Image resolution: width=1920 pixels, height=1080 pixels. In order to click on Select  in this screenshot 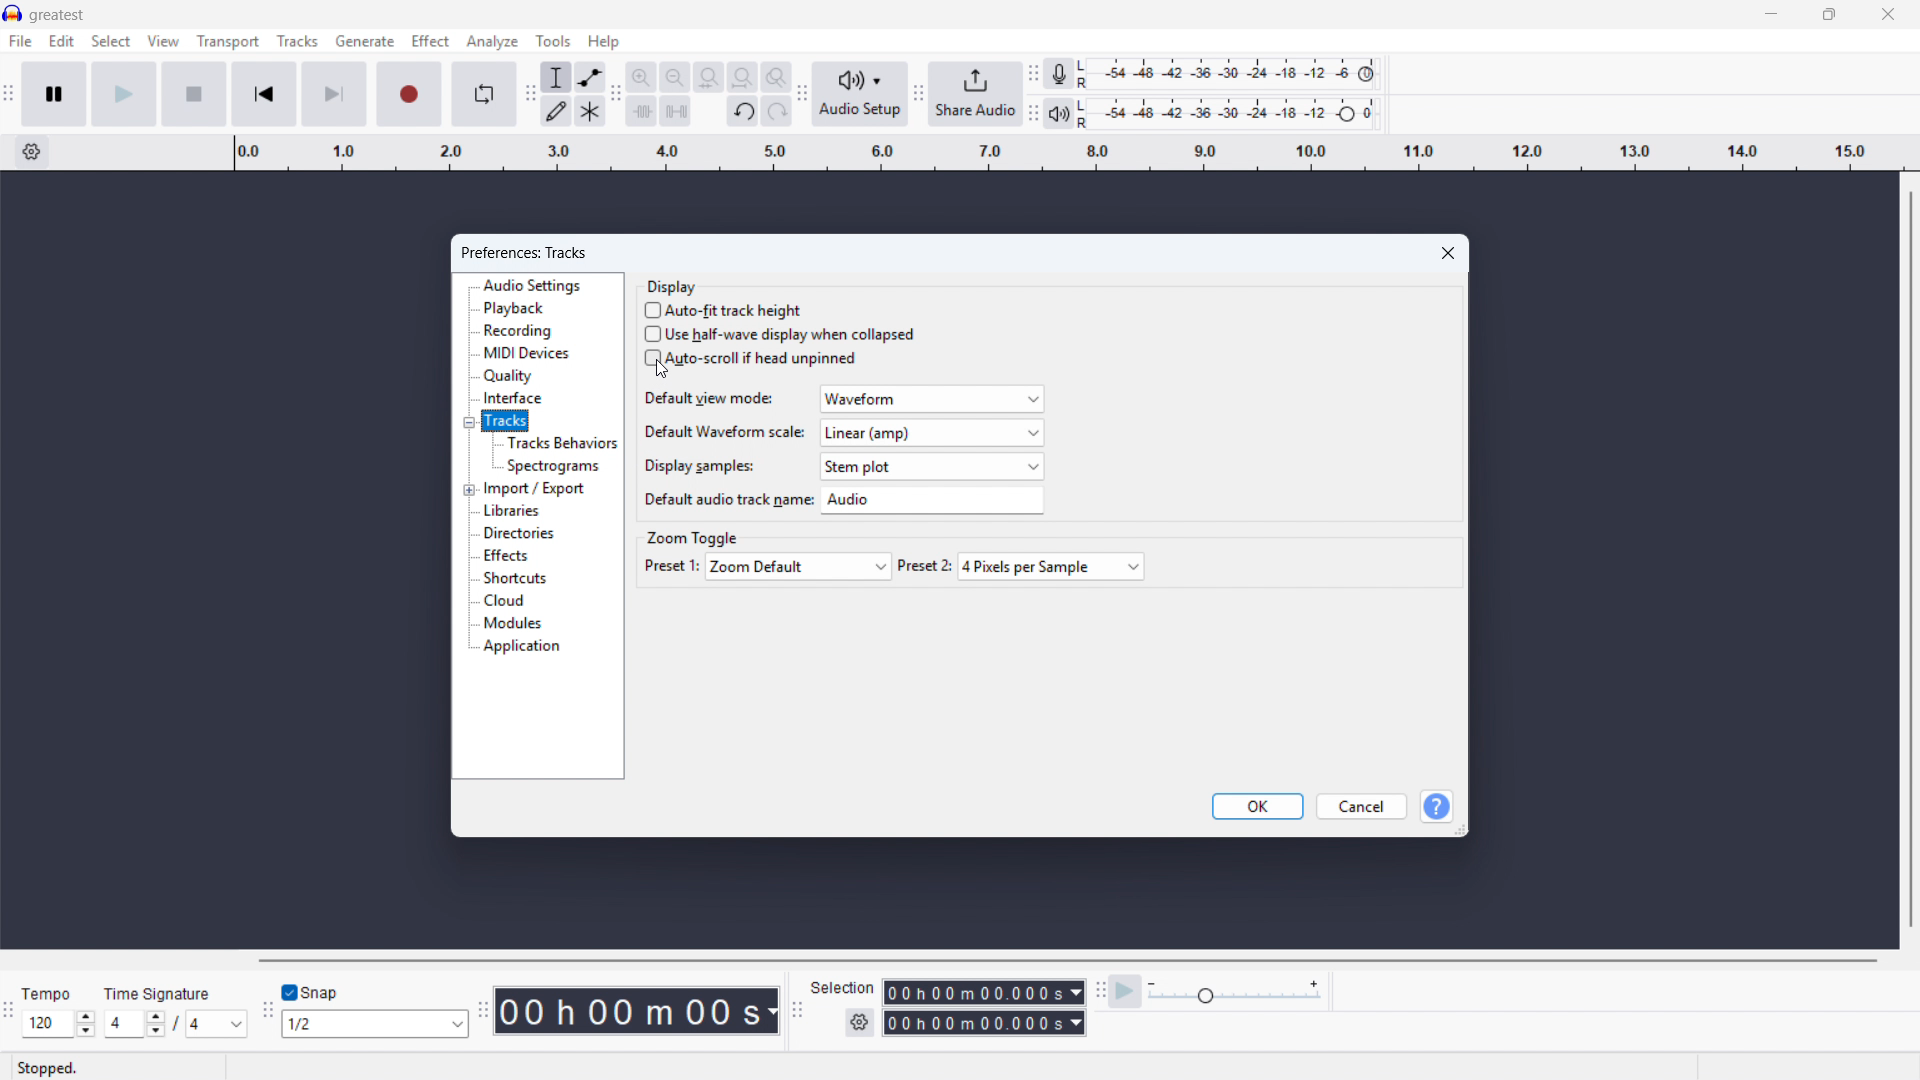, I will do `click(111, 40)`.